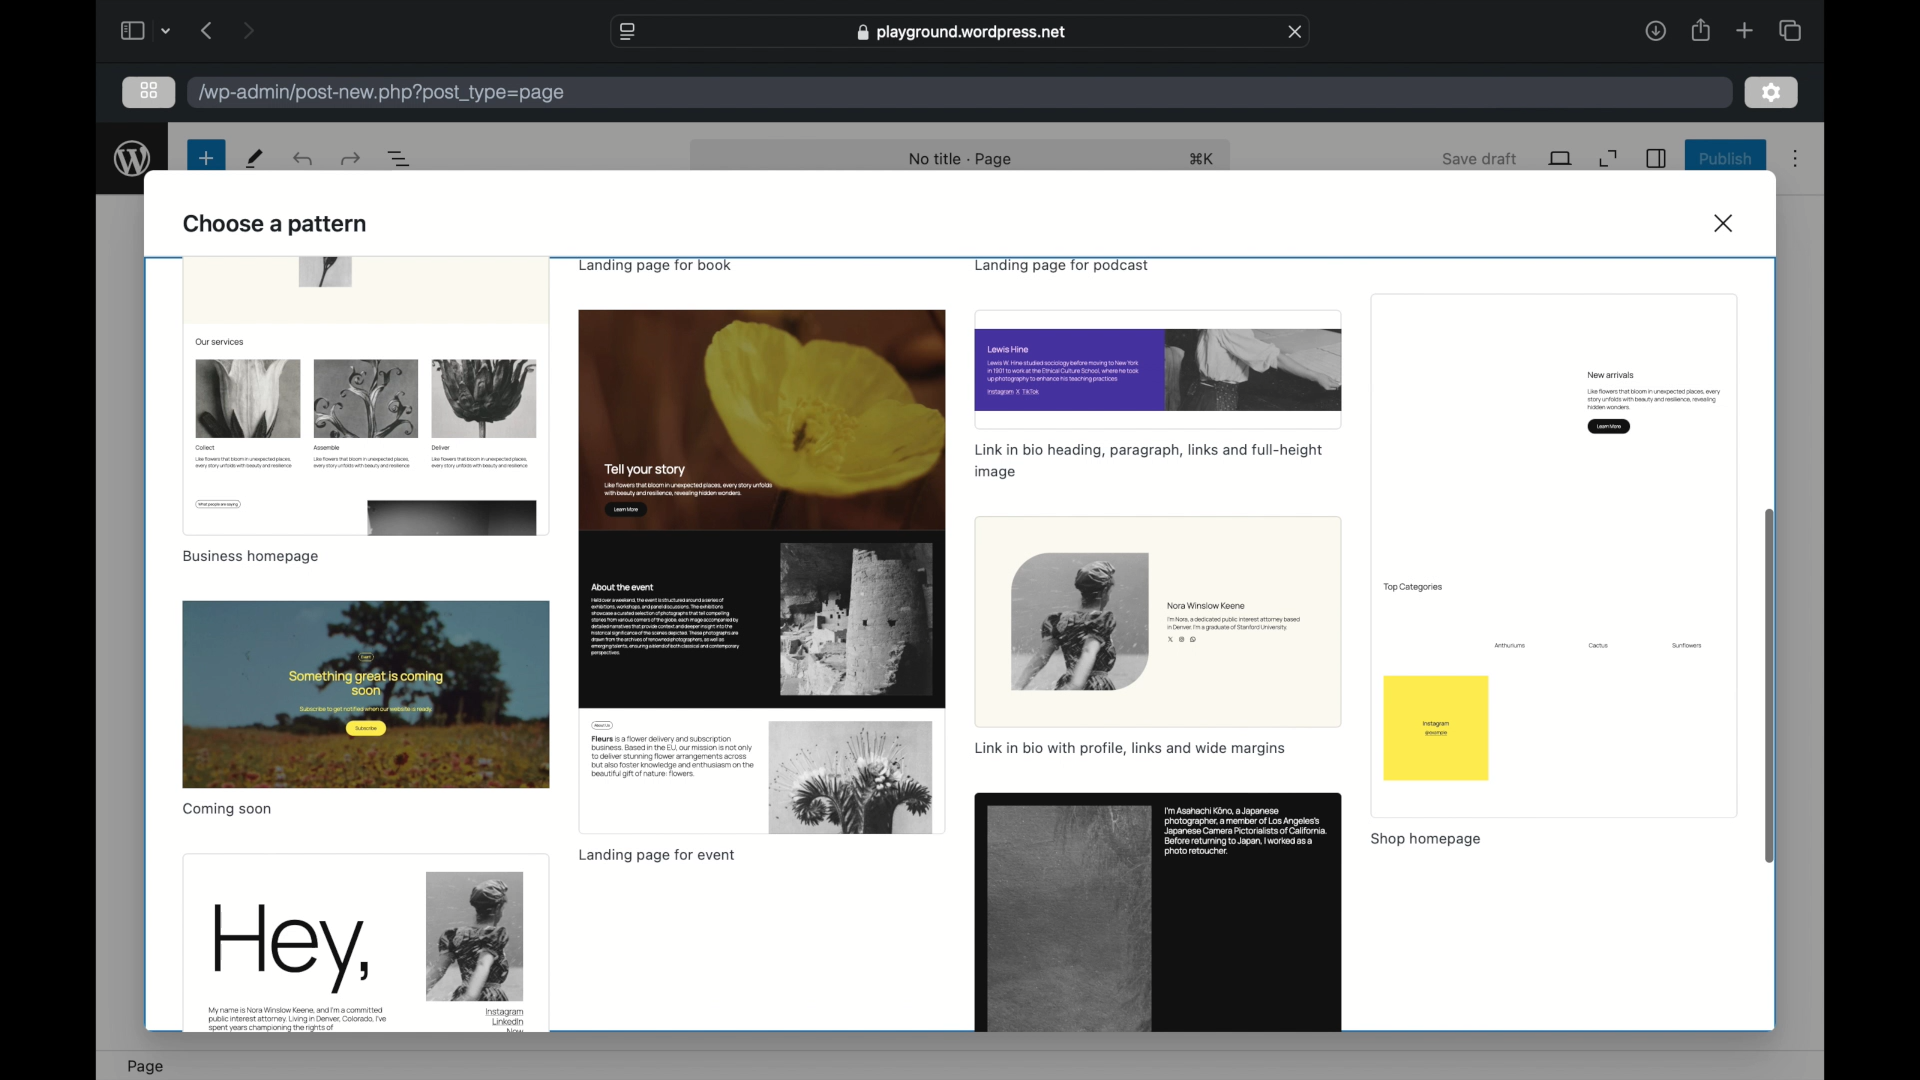 This screenshot has width=1920, height=1080. What do you see at coordinates (167, 30) in the screenshot?
I see `tab group picker` at bounding box center [167, 30].